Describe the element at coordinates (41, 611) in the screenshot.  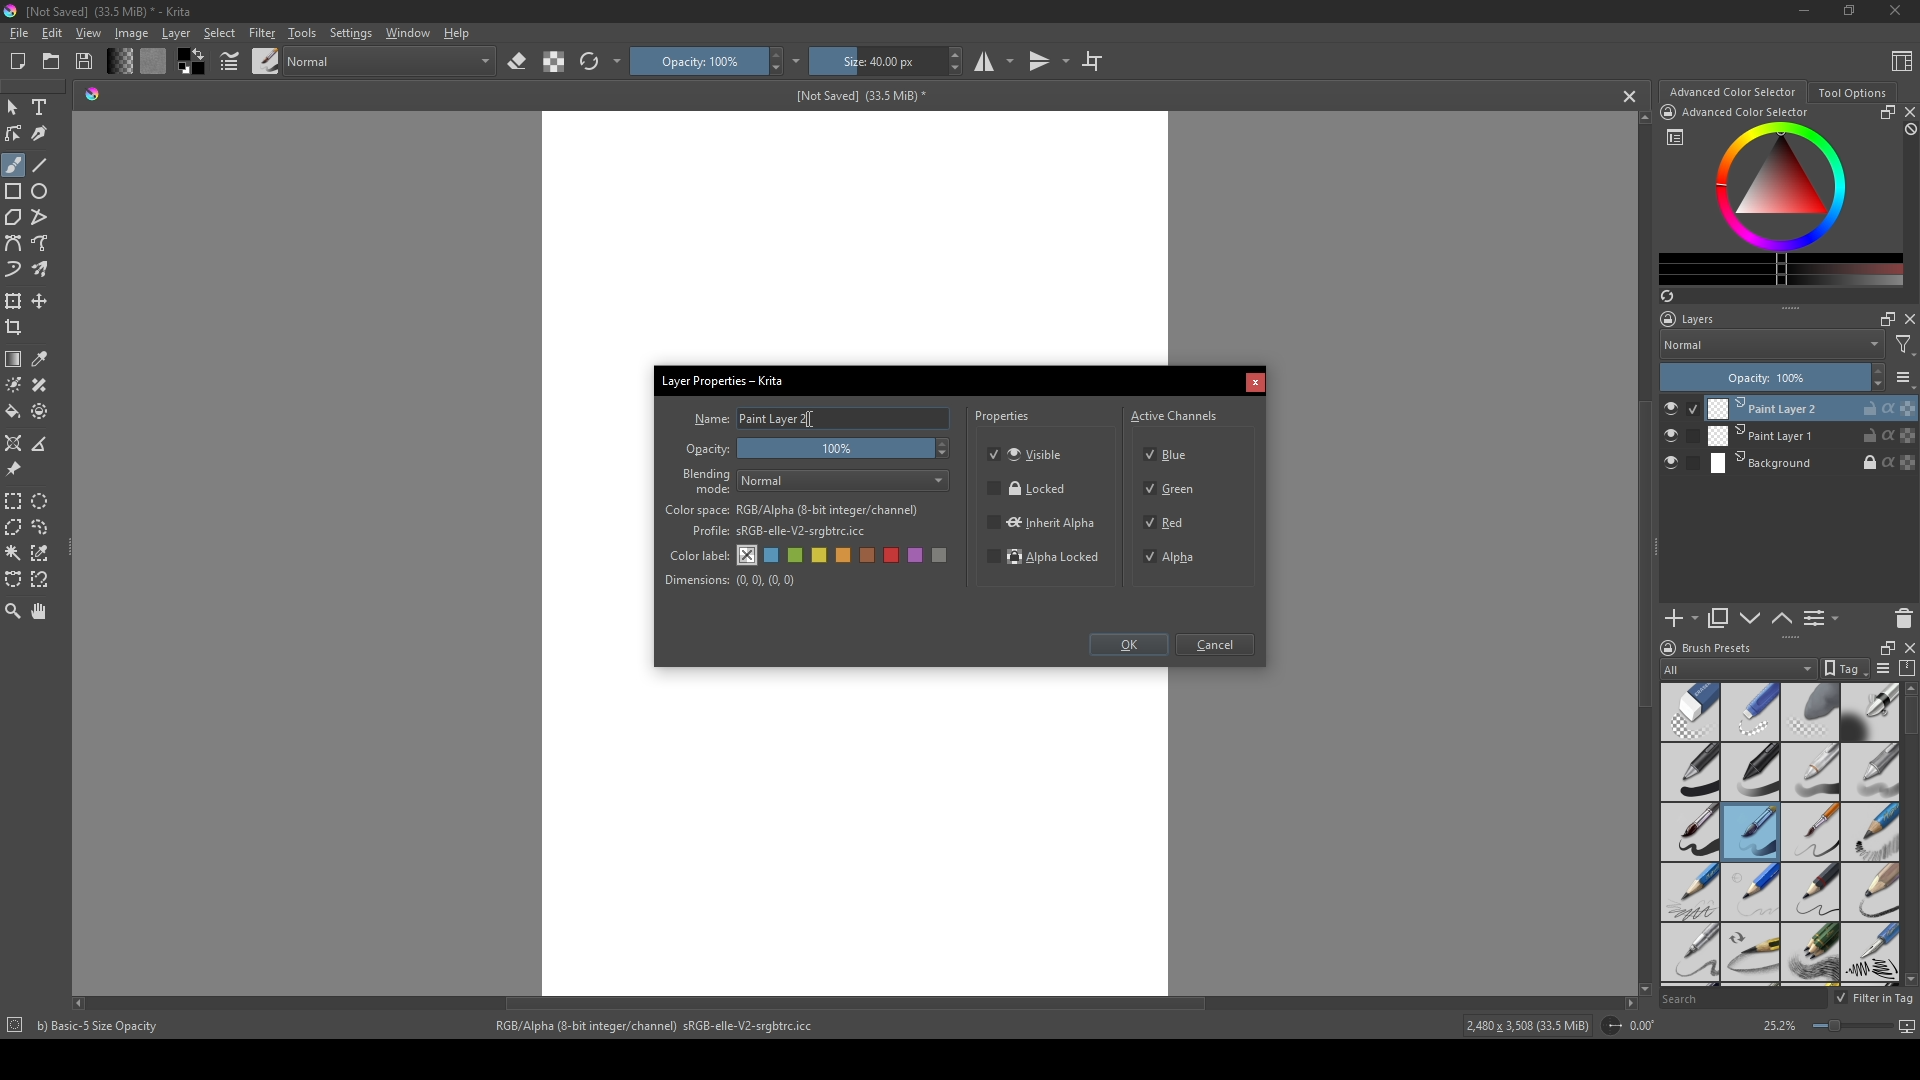
I see `pan` at that location.